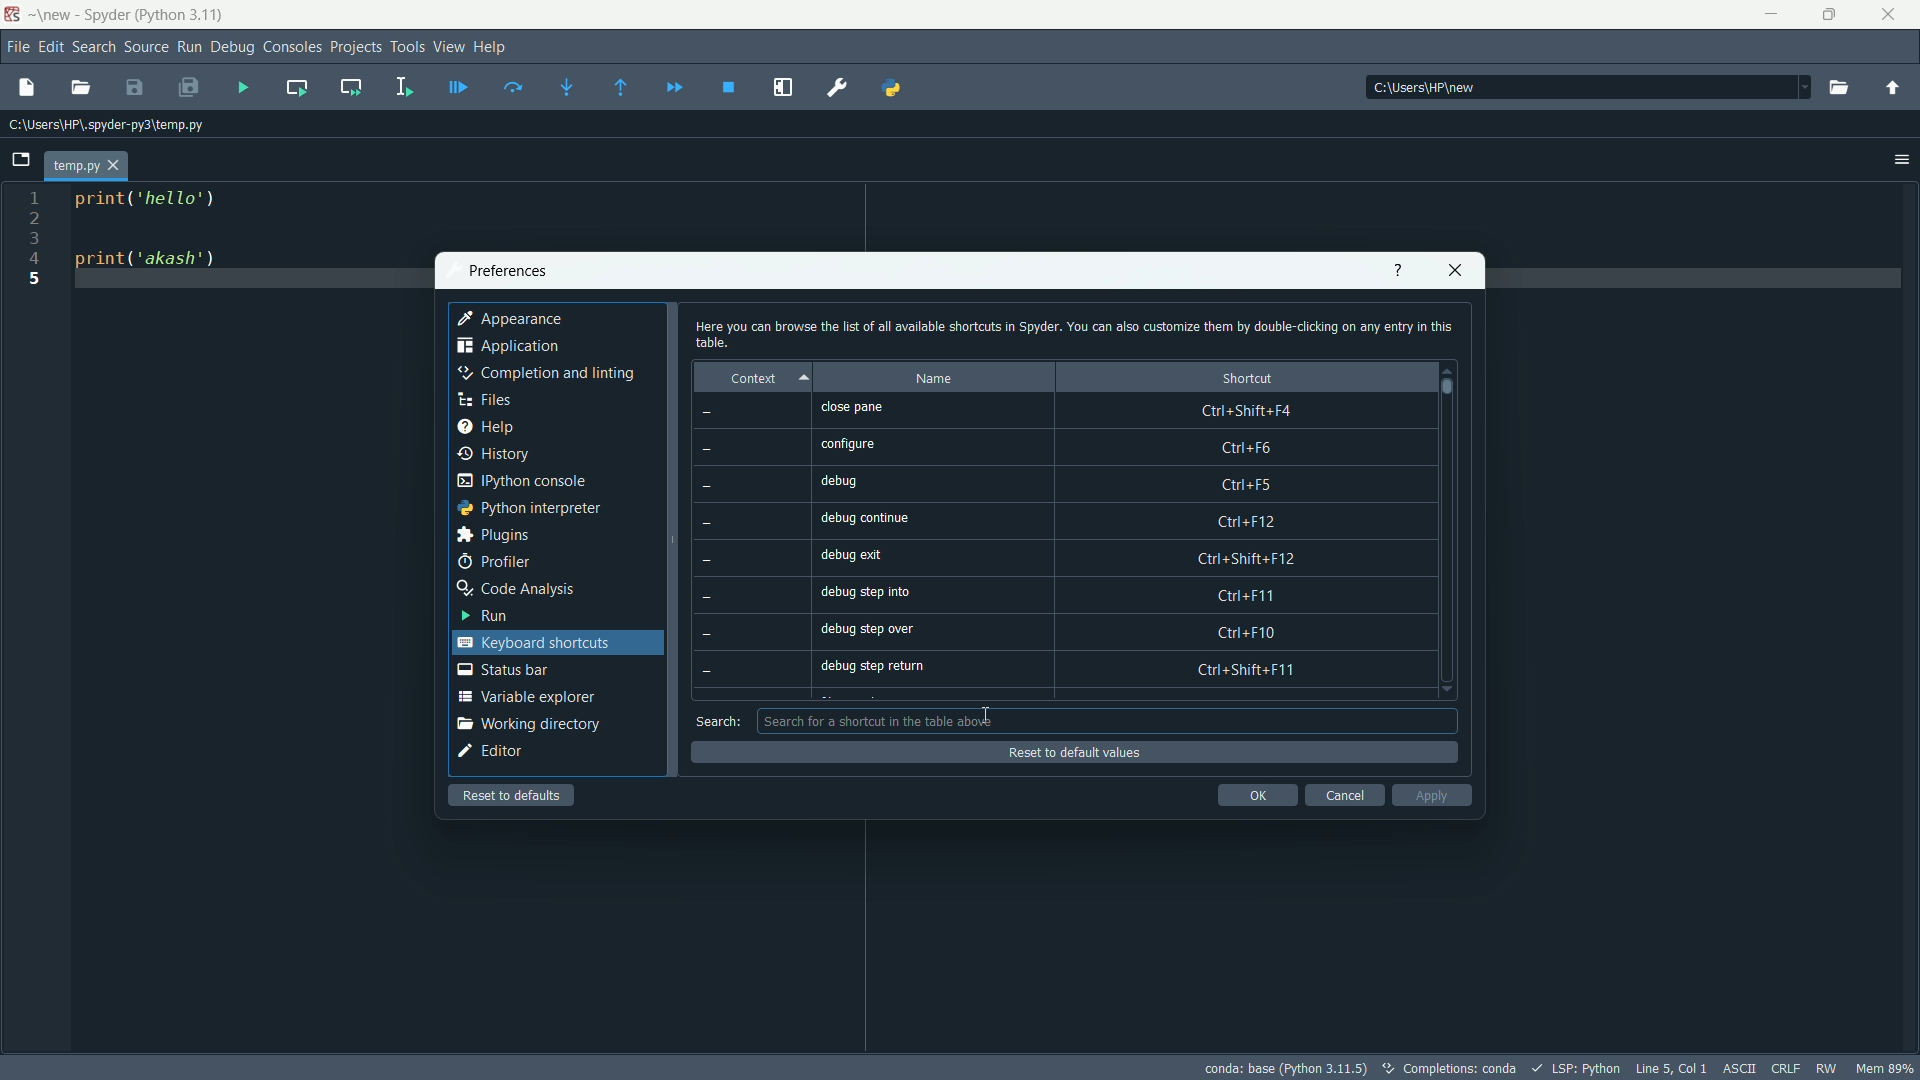 This screenshot has width=1920, height=1080. I want to click on completion and linting, so click(548, 374).